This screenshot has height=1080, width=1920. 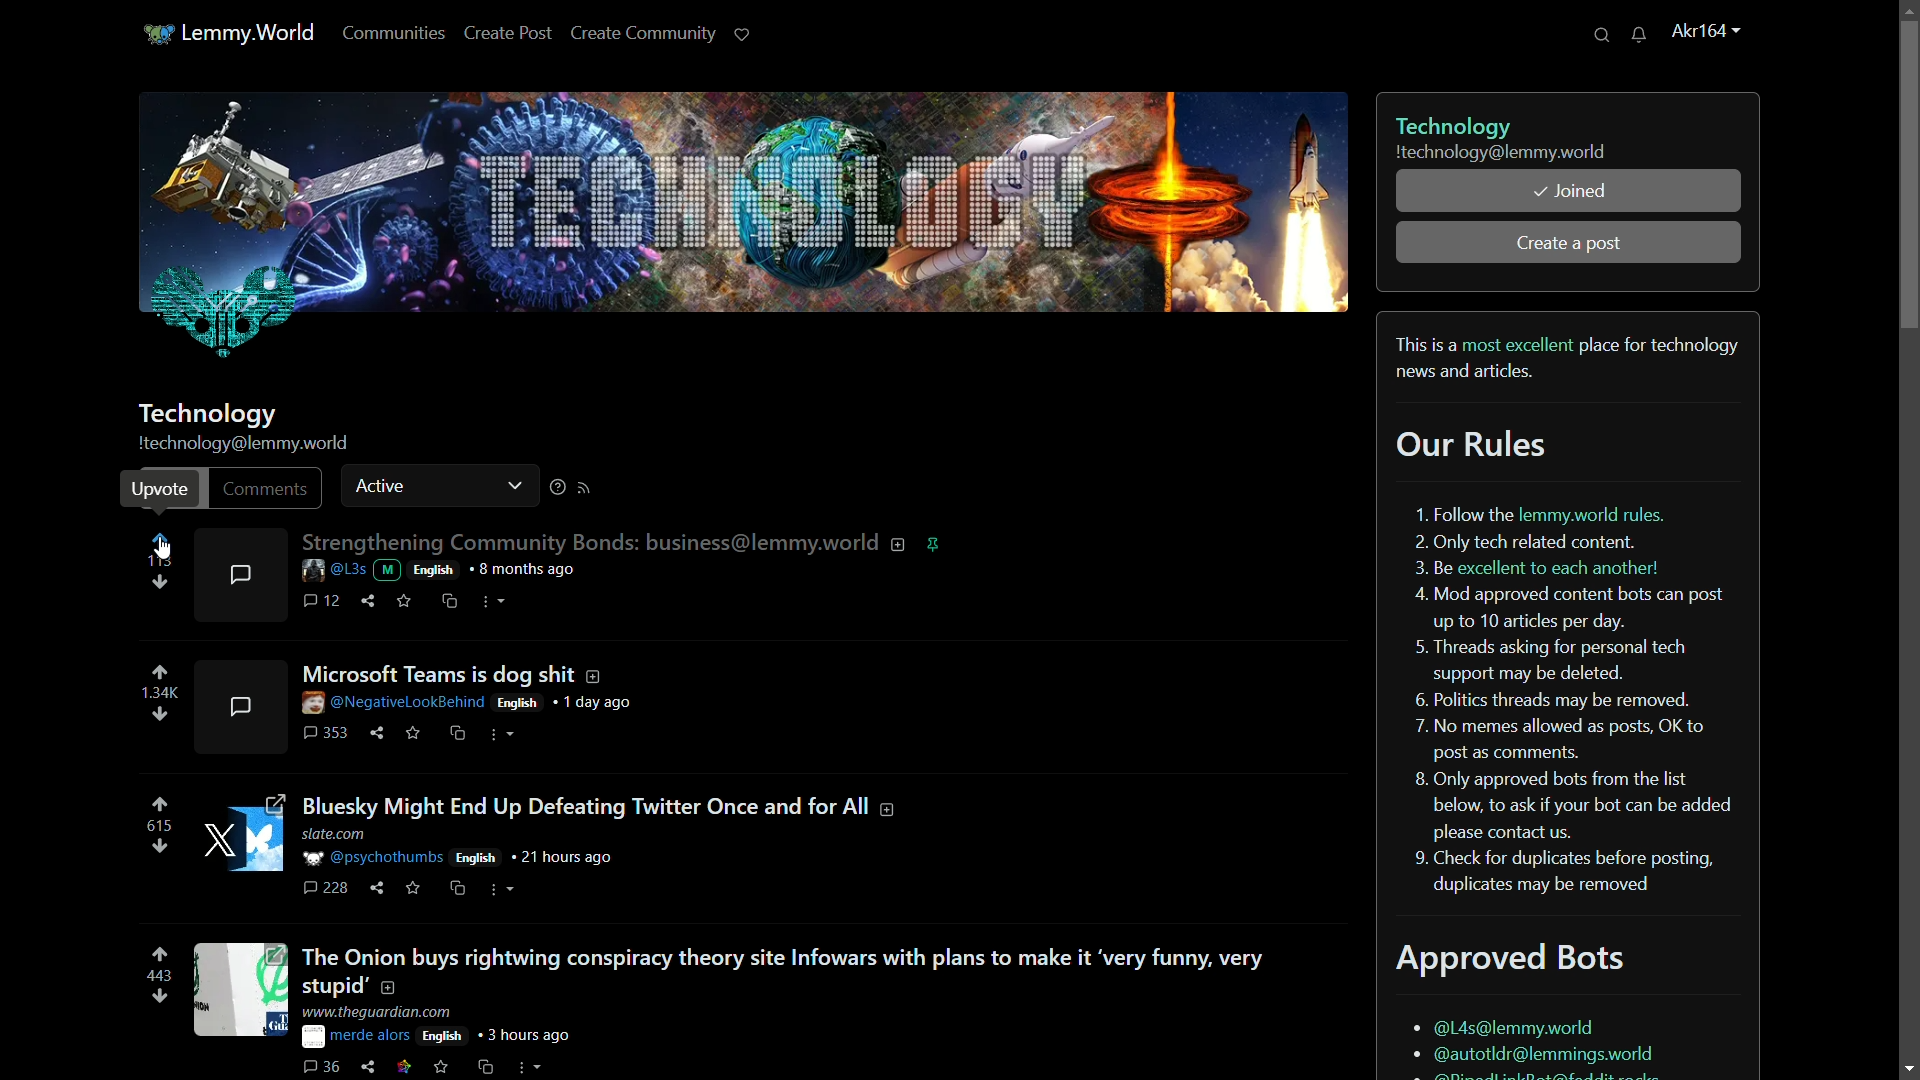 What do you see at coordinates (745, 32) in the screenshot?
I see `support lemmy` at bounding box center [745, 32].